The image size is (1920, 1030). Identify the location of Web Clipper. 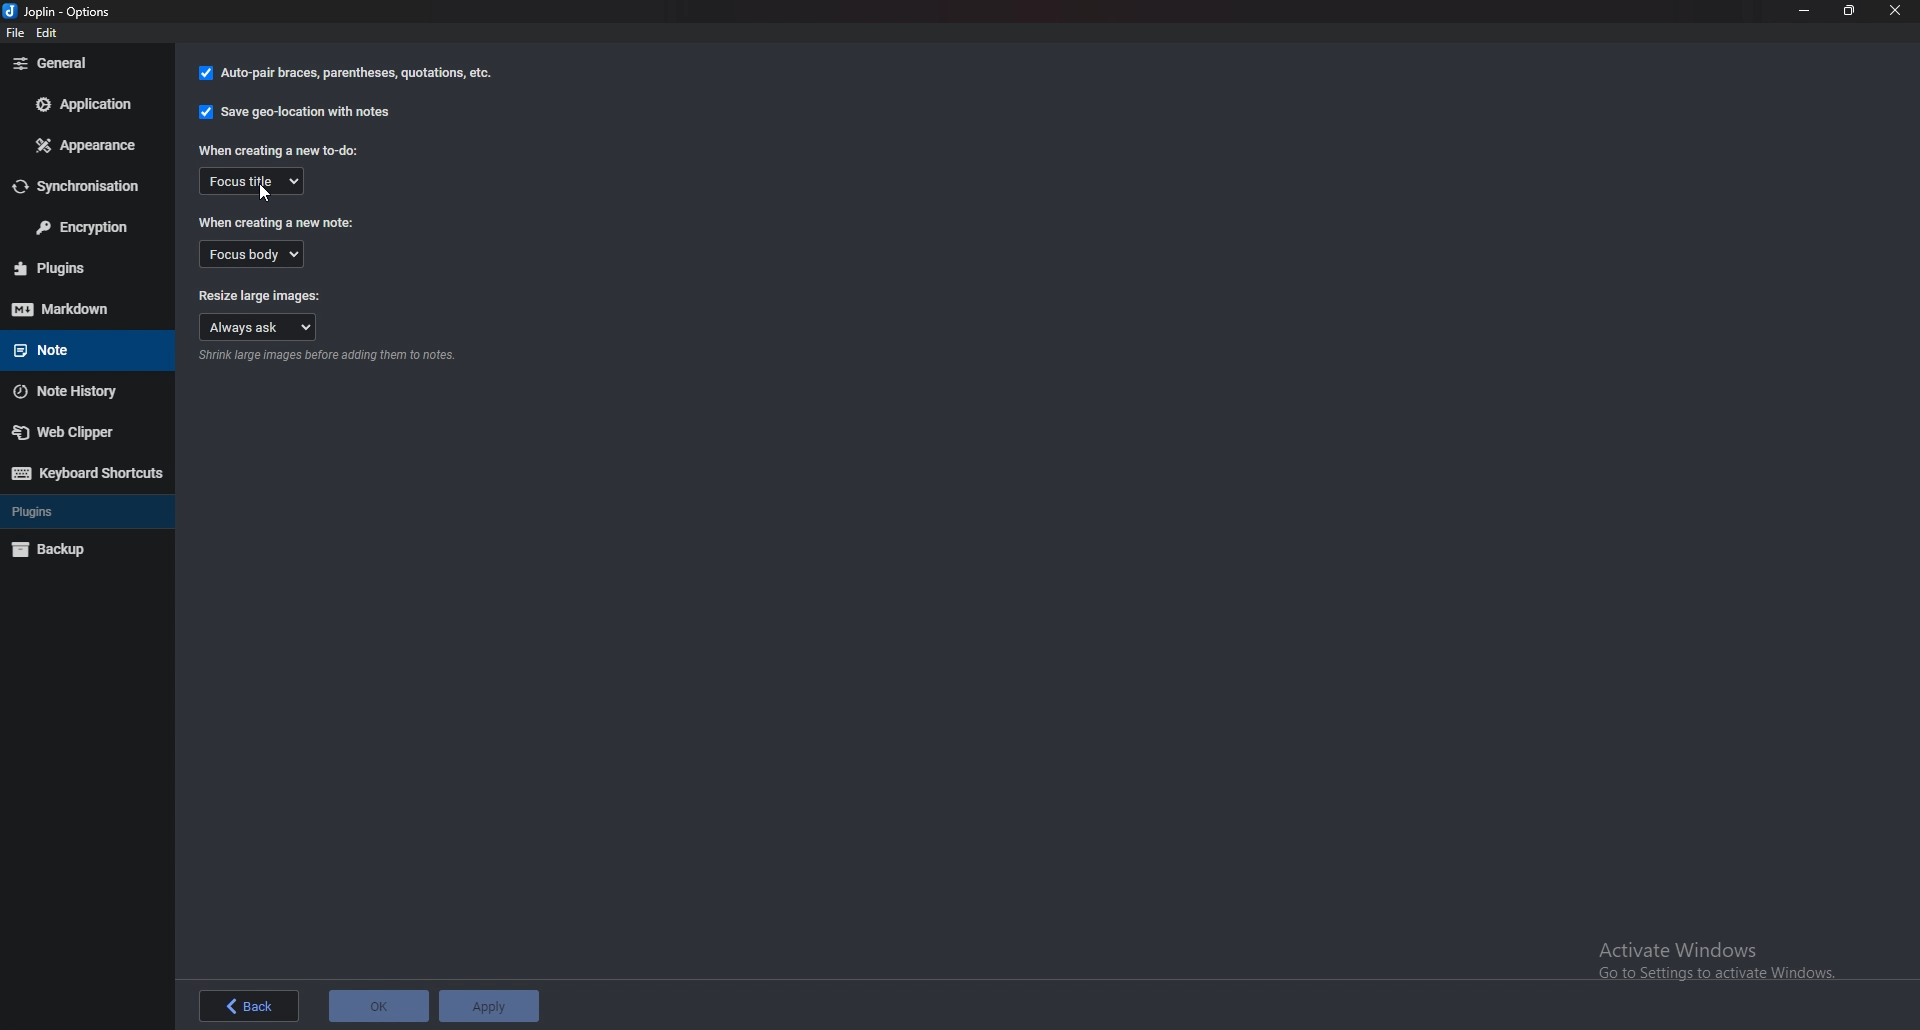
(80, 433).